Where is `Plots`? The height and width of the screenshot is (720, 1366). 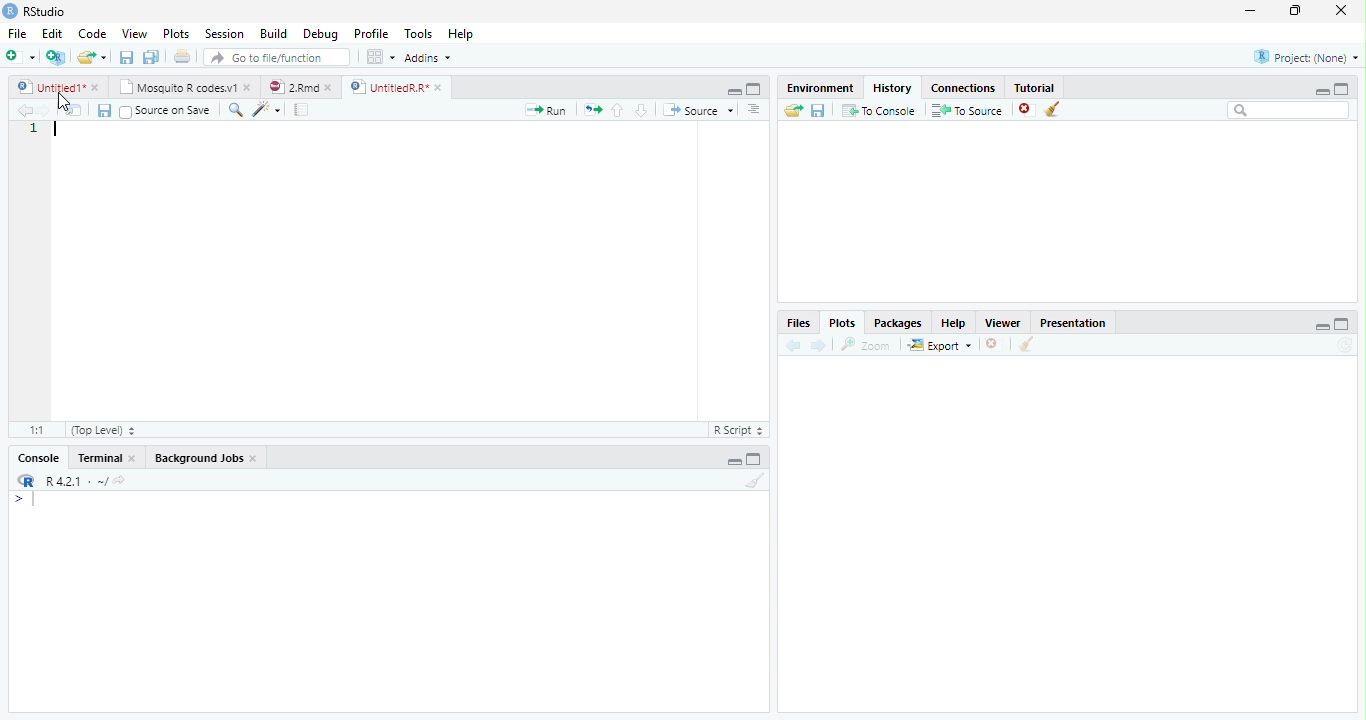 Plots is located at coordinates (174, 33).